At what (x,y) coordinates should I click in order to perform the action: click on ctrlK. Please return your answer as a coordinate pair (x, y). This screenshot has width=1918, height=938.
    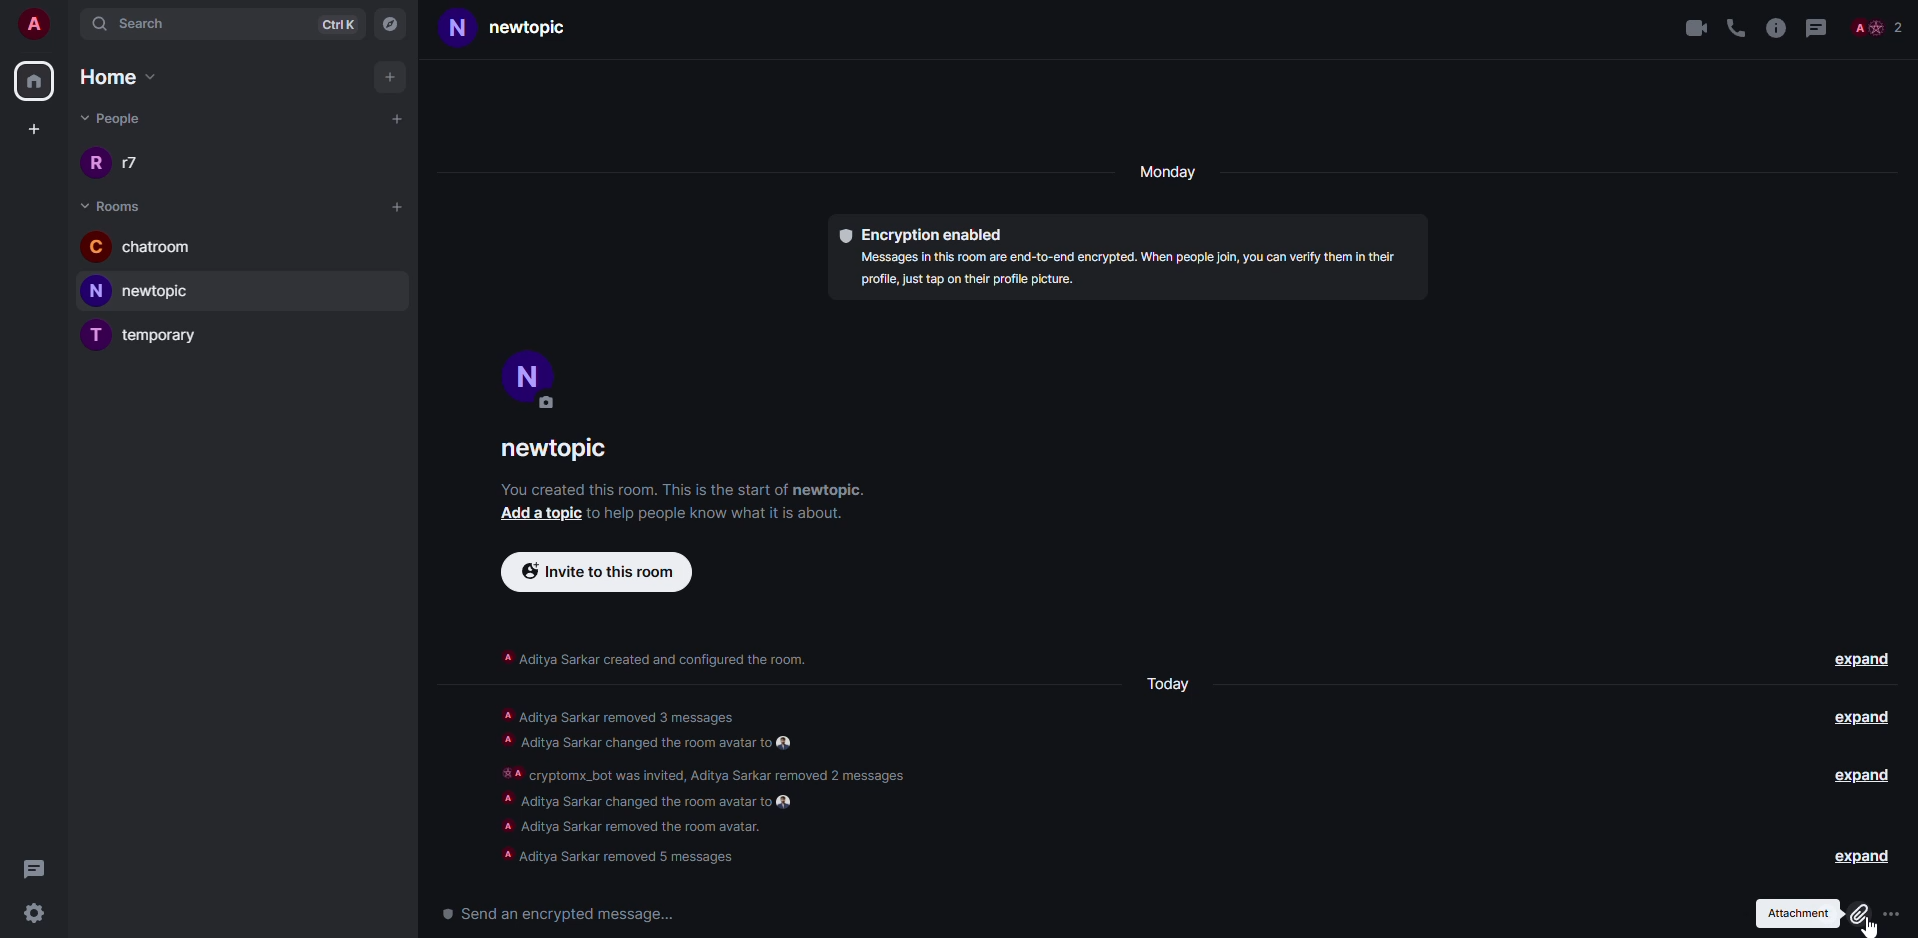
    Looking at the image, I should click on (341, 23).